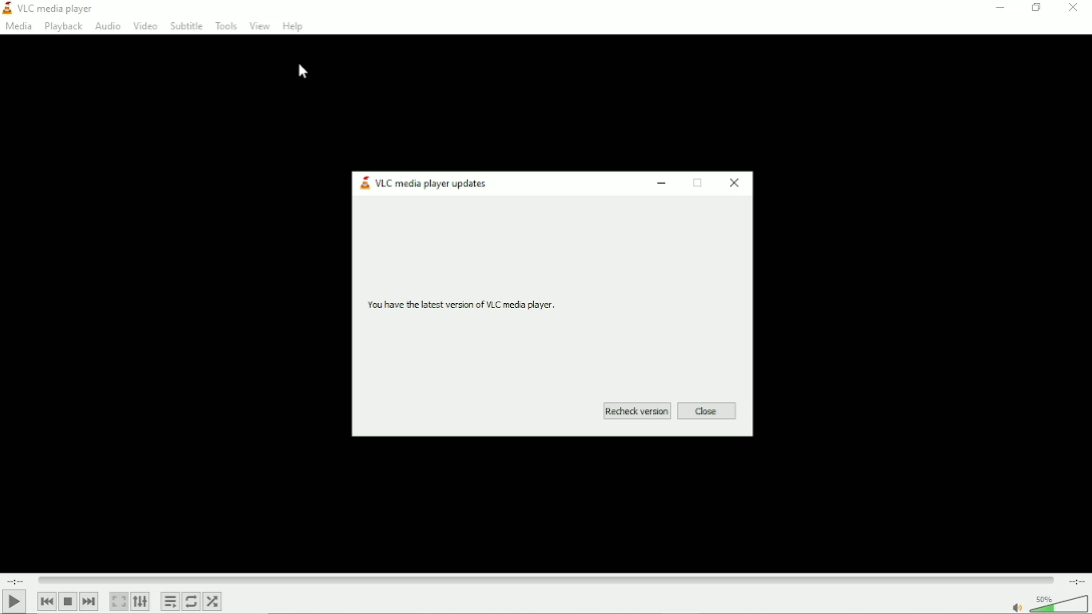 The height and width of the screenshot is (614, 1092). I want to click on Next, so click(89, 602).